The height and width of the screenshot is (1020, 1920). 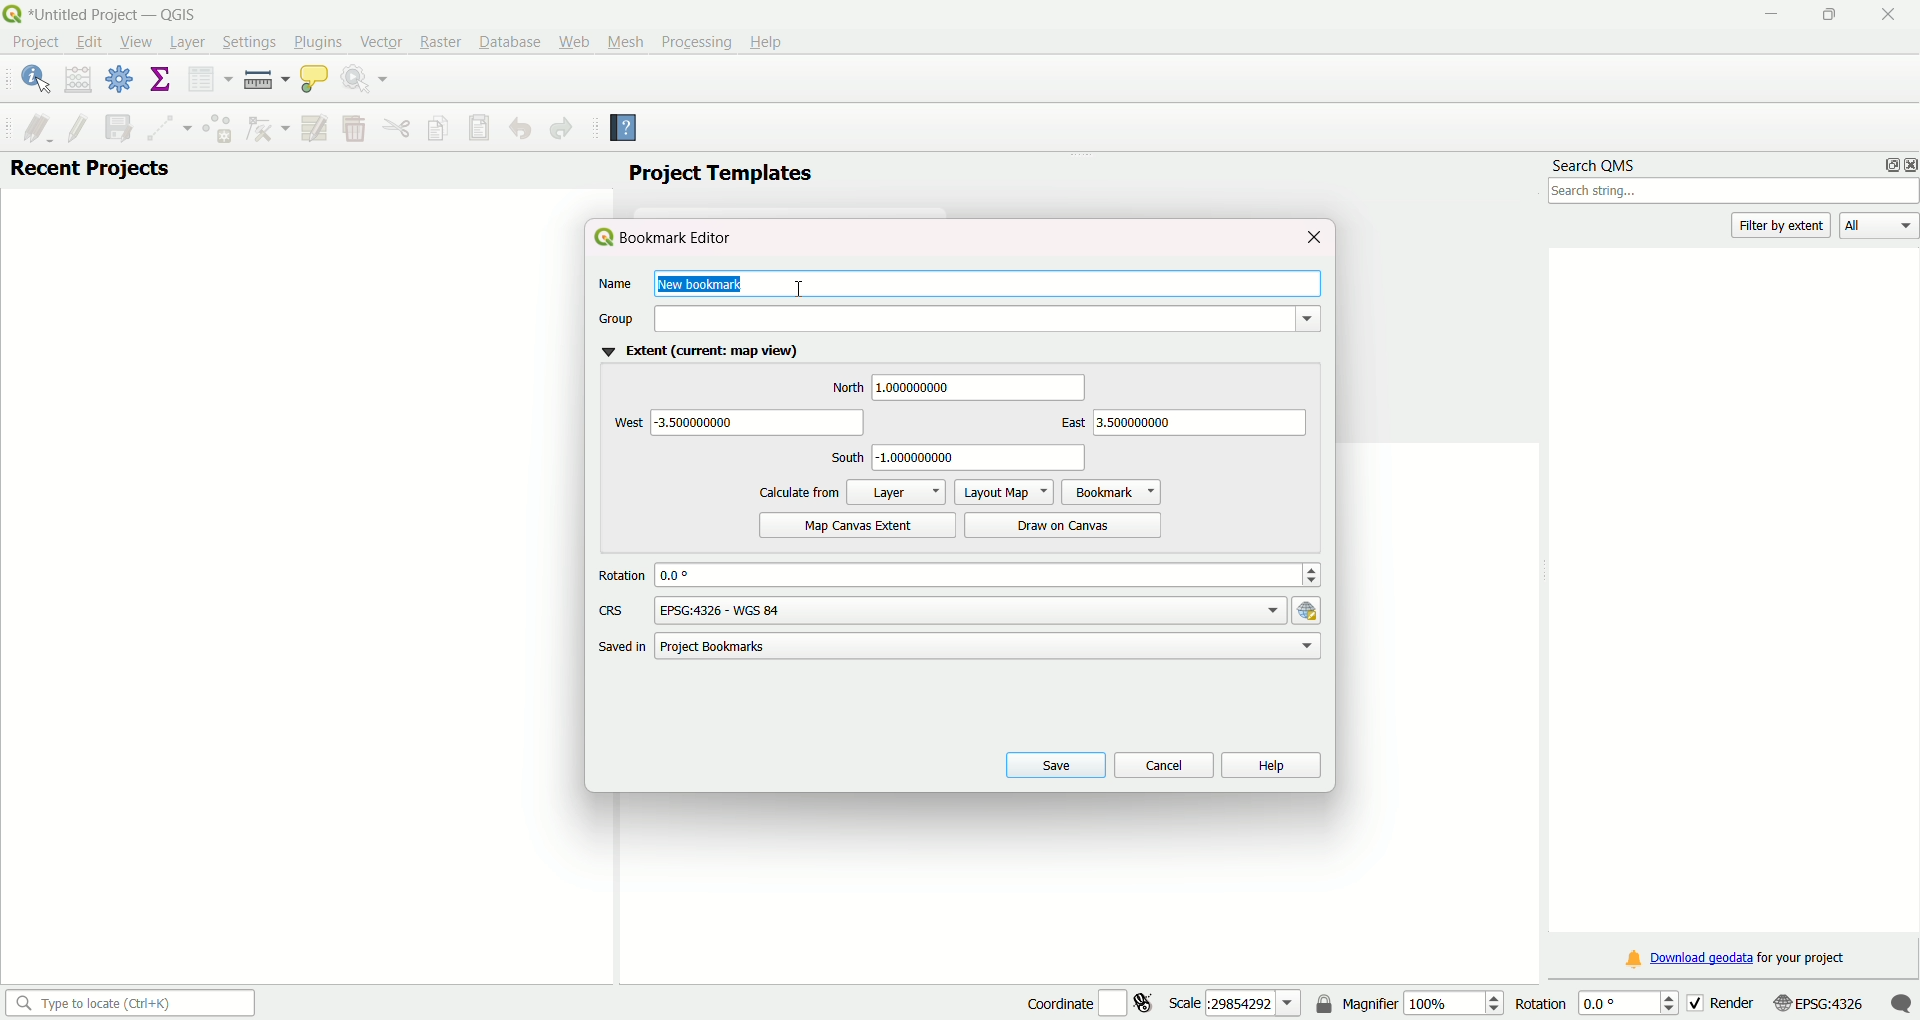 I want to click on text box, so click(x=762, y=422).